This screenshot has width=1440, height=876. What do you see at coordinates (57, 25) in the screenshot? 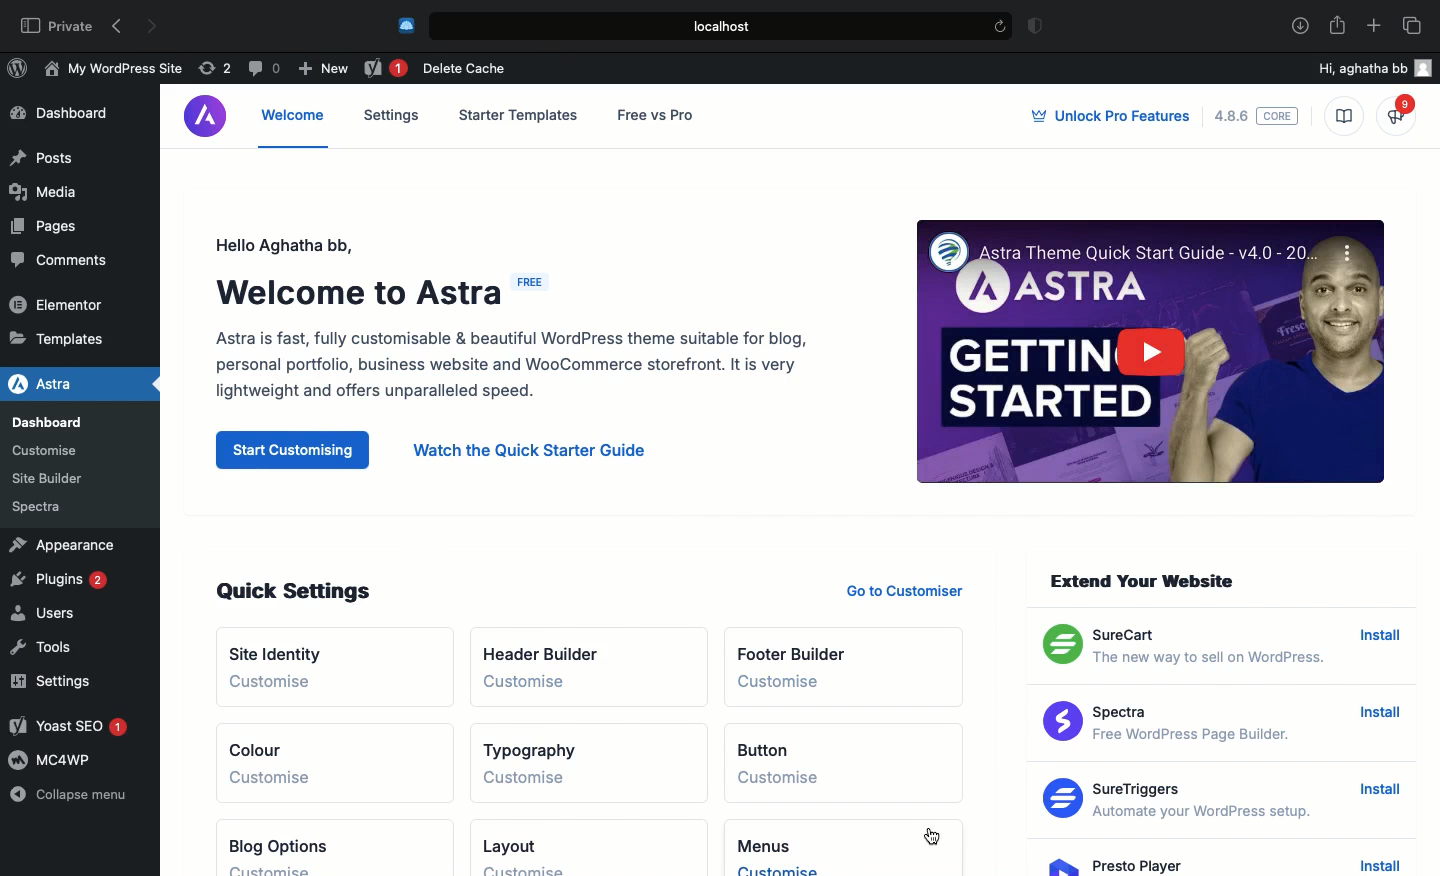
I see `Private` at bounding box center [57, 25].